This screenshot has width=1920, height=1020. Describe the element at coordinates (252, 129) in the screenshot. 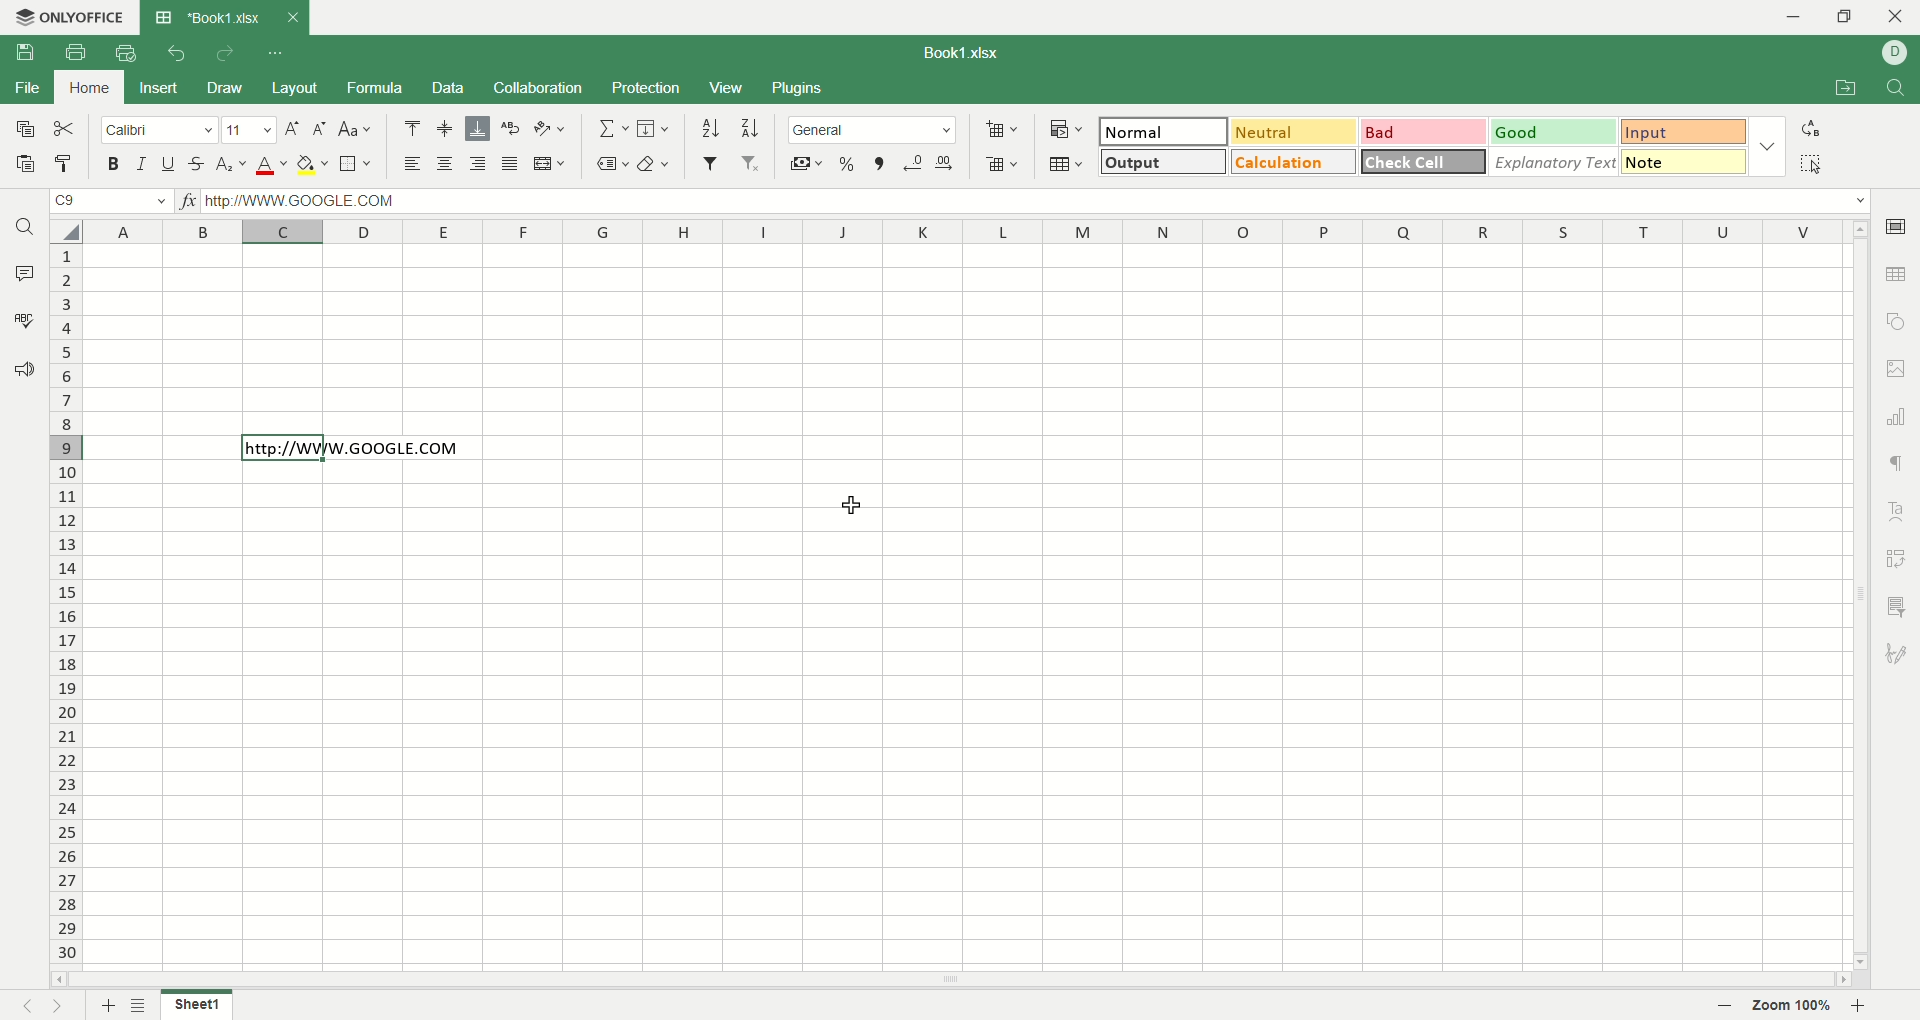

I see `font size` at that location.